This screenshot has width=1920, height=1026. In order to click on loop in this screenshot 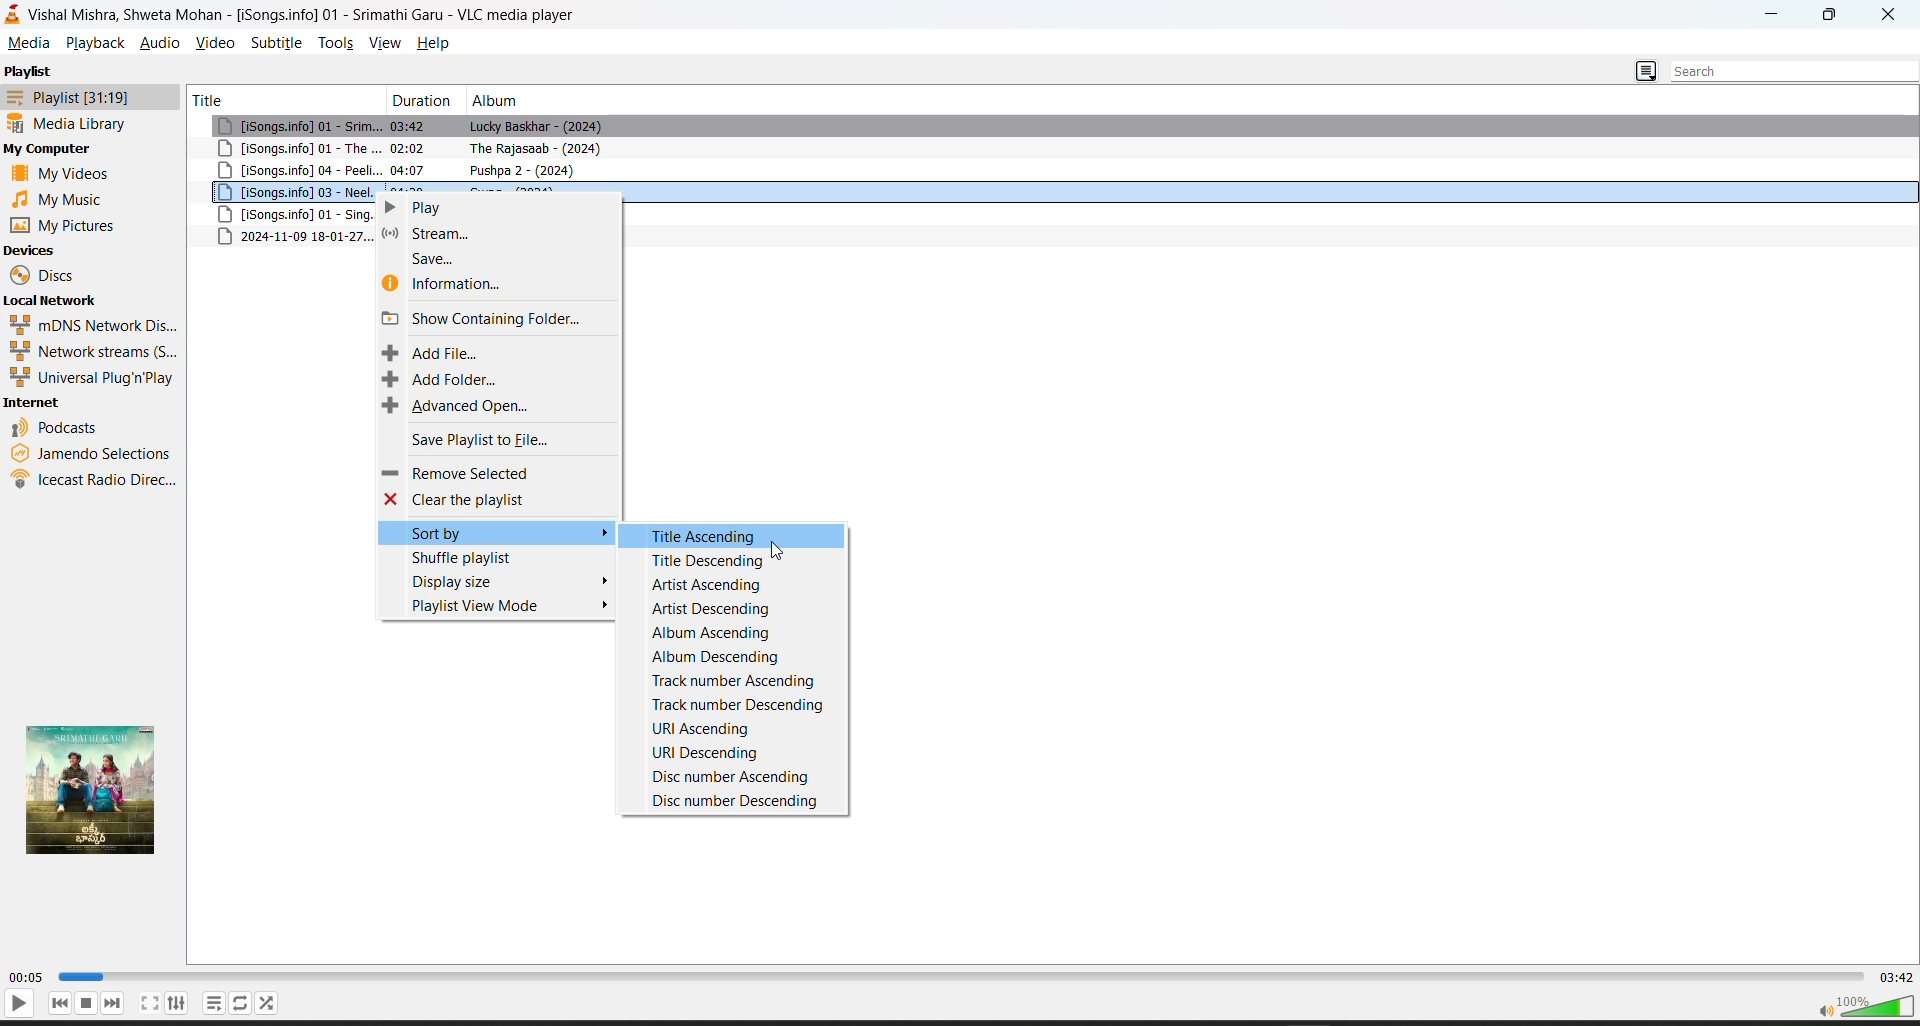, I will do `click(213, 1003)`.